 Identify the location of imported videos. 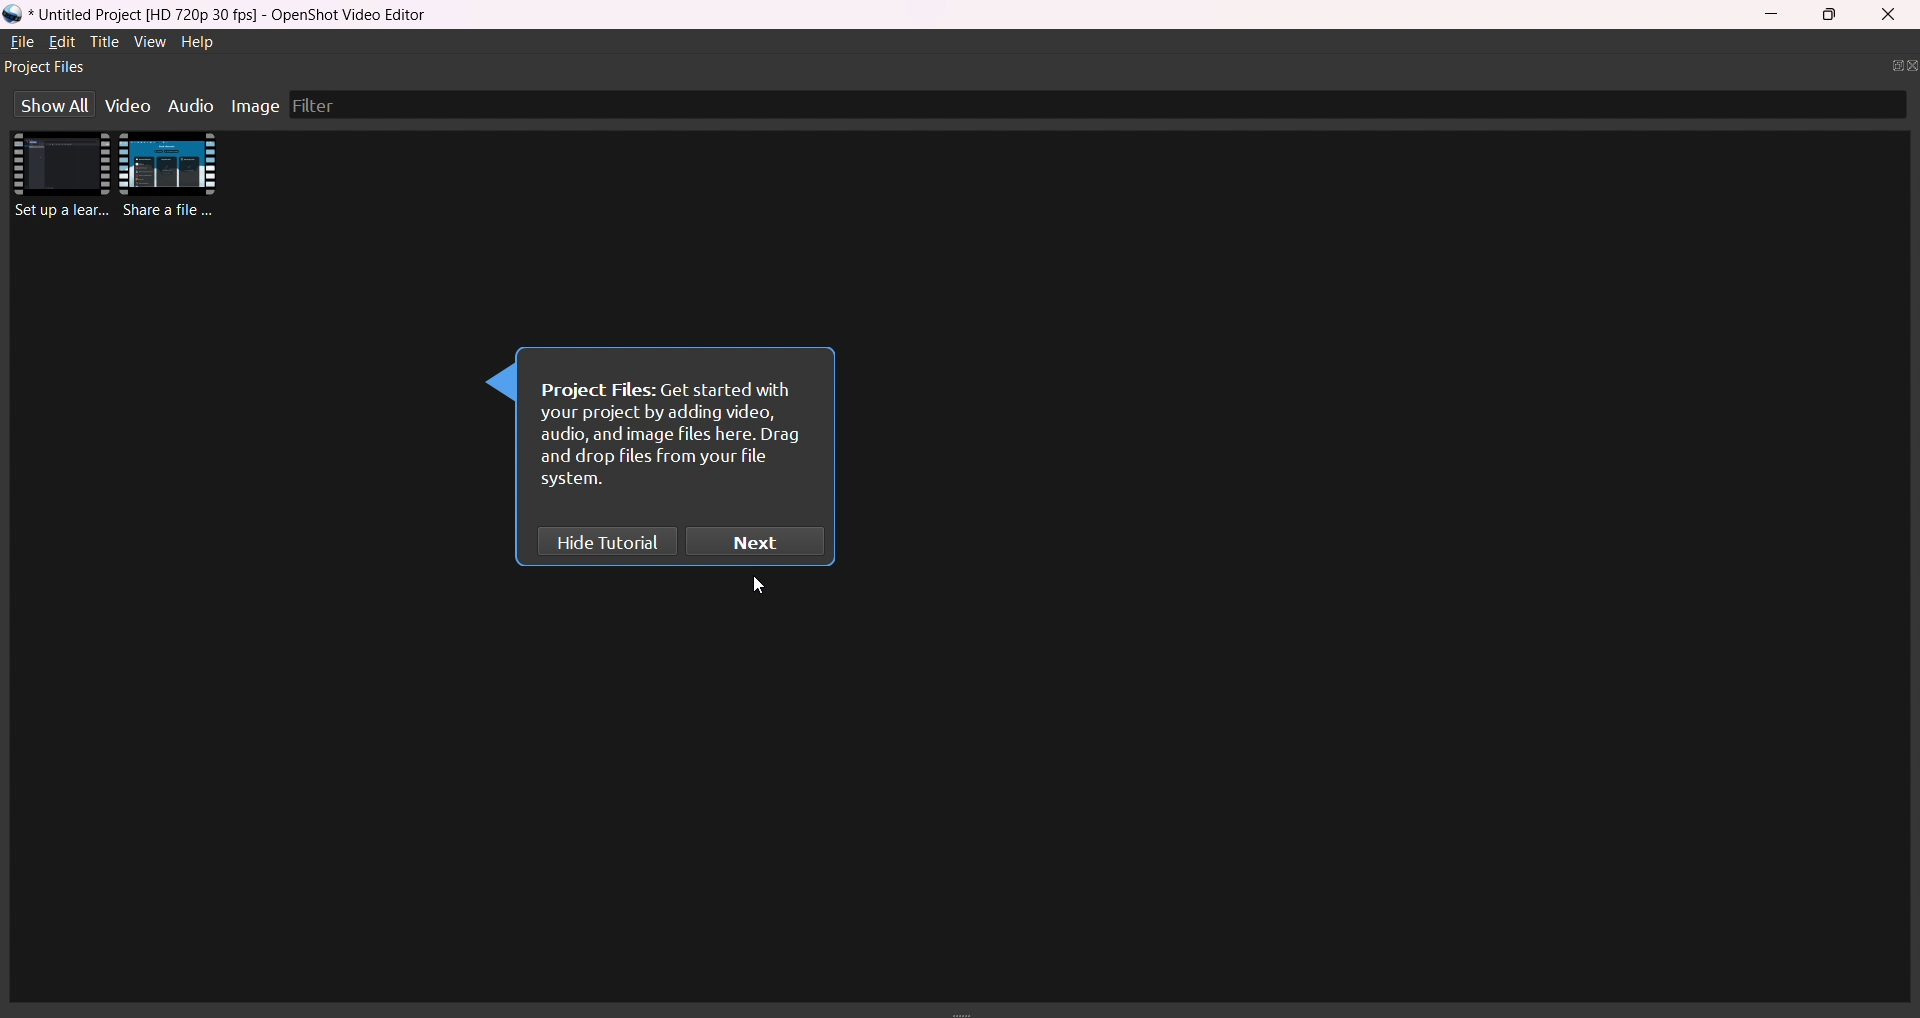
(60, 178).